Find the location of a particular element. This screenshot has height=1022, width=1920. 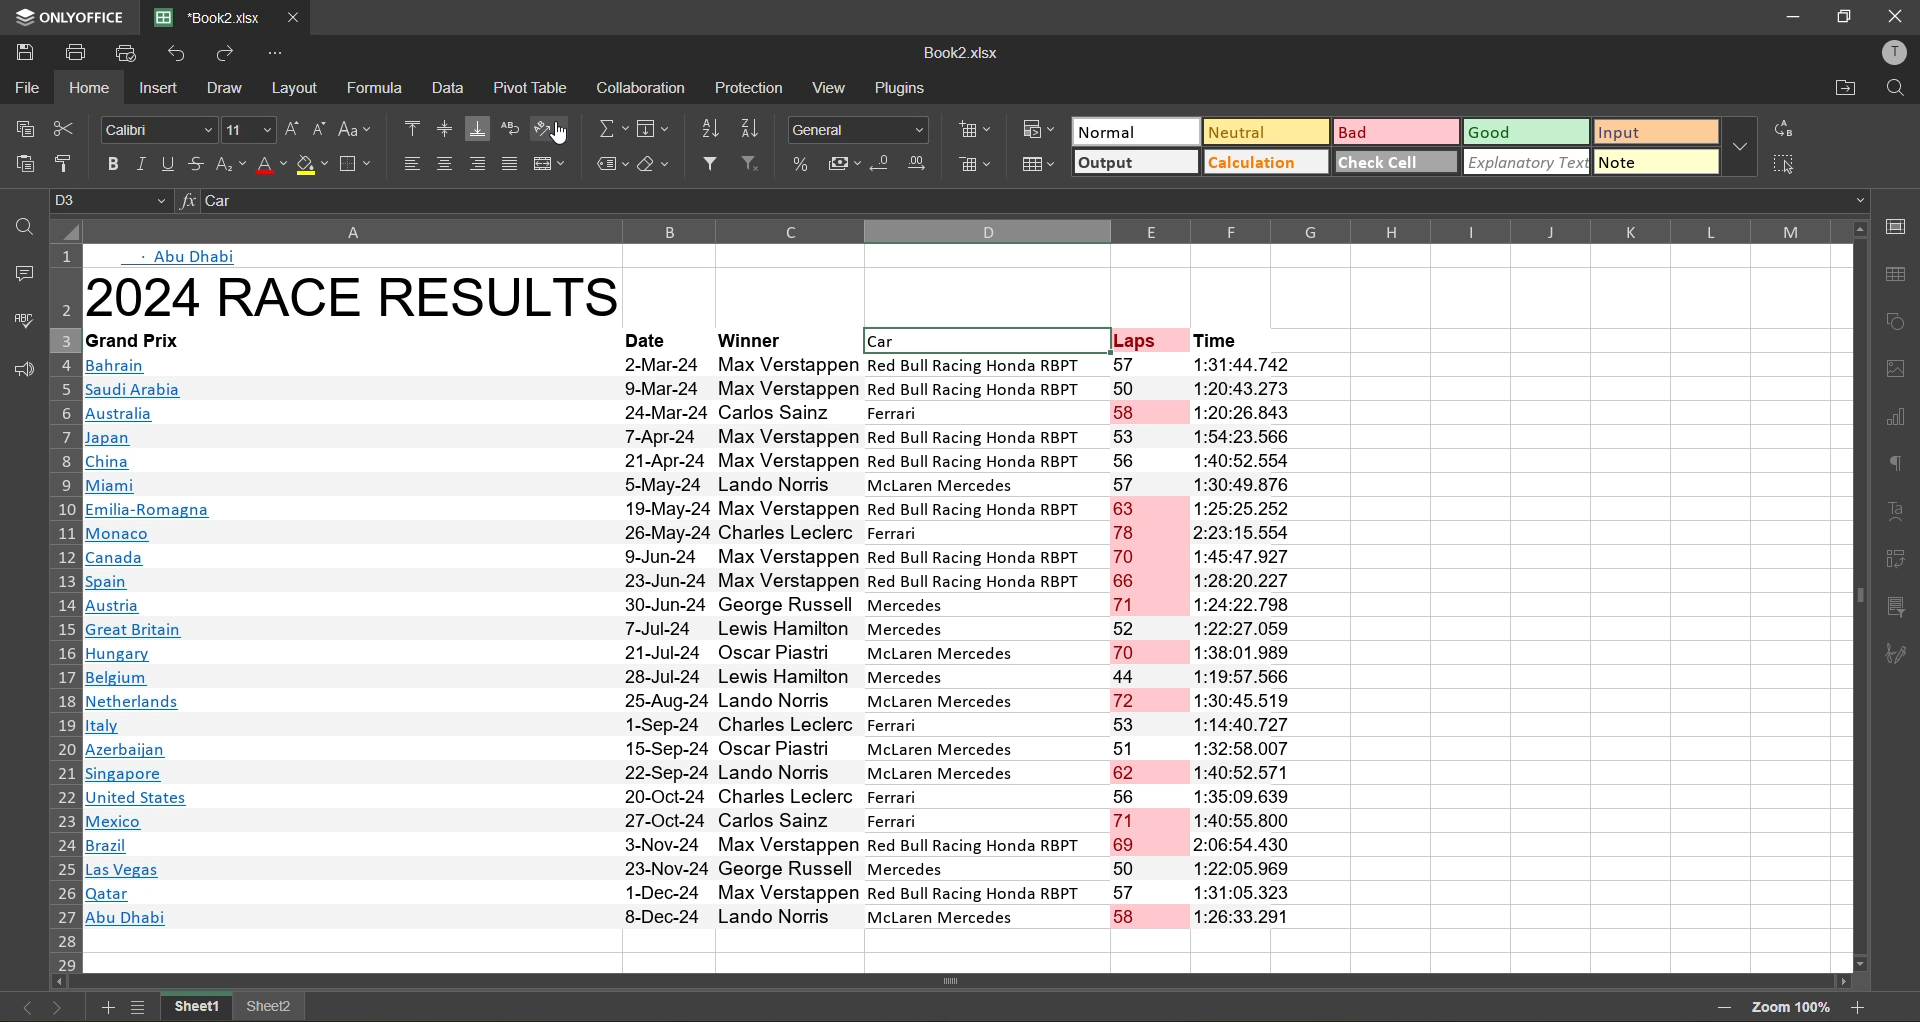

sheet 1 is located at coordinates (197, 1007).